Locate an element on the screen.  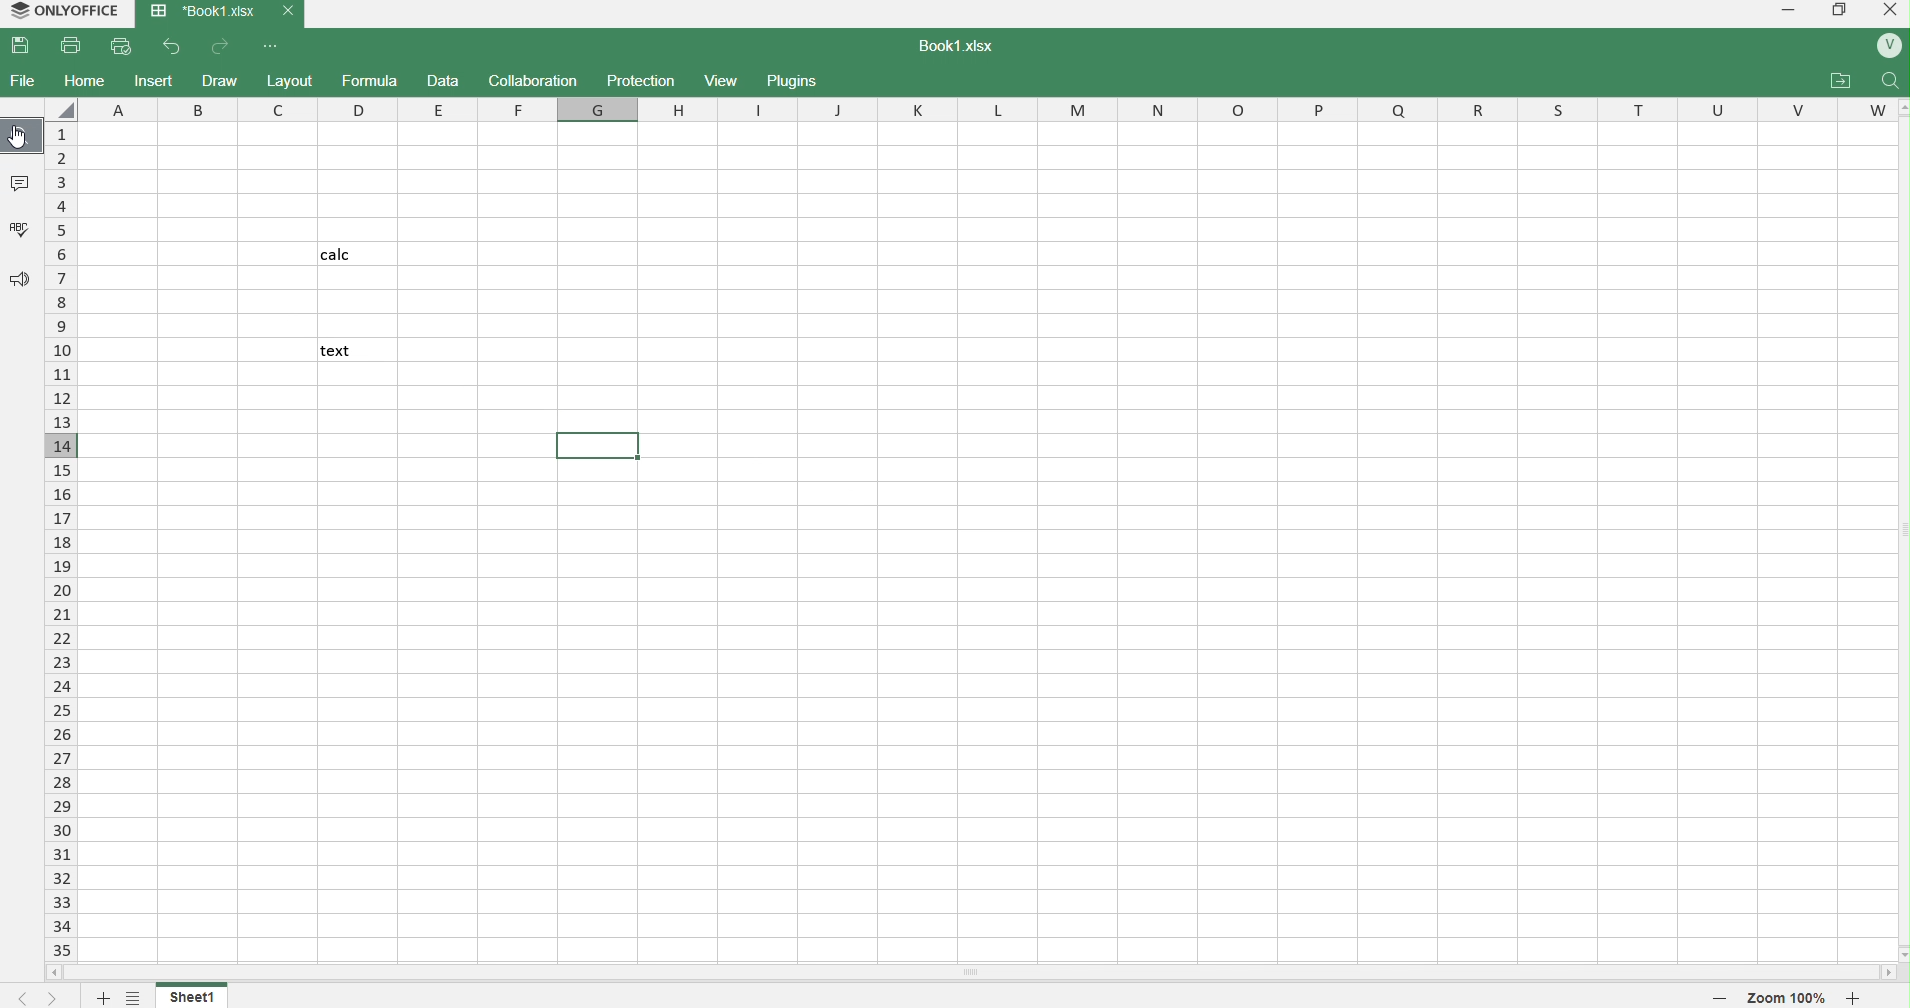
more options is located at coordinates (273, 48).